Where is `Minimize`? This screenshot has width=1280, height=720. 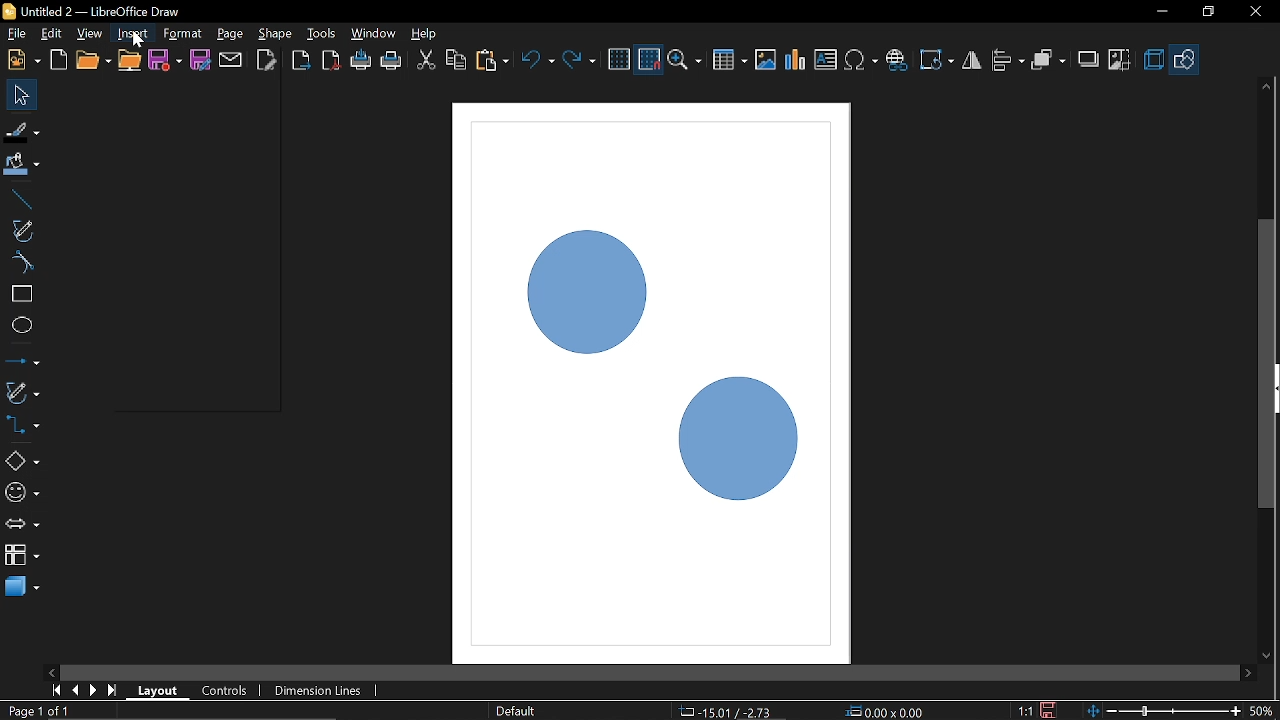 Minimize is located at coordinates (1159, 13).